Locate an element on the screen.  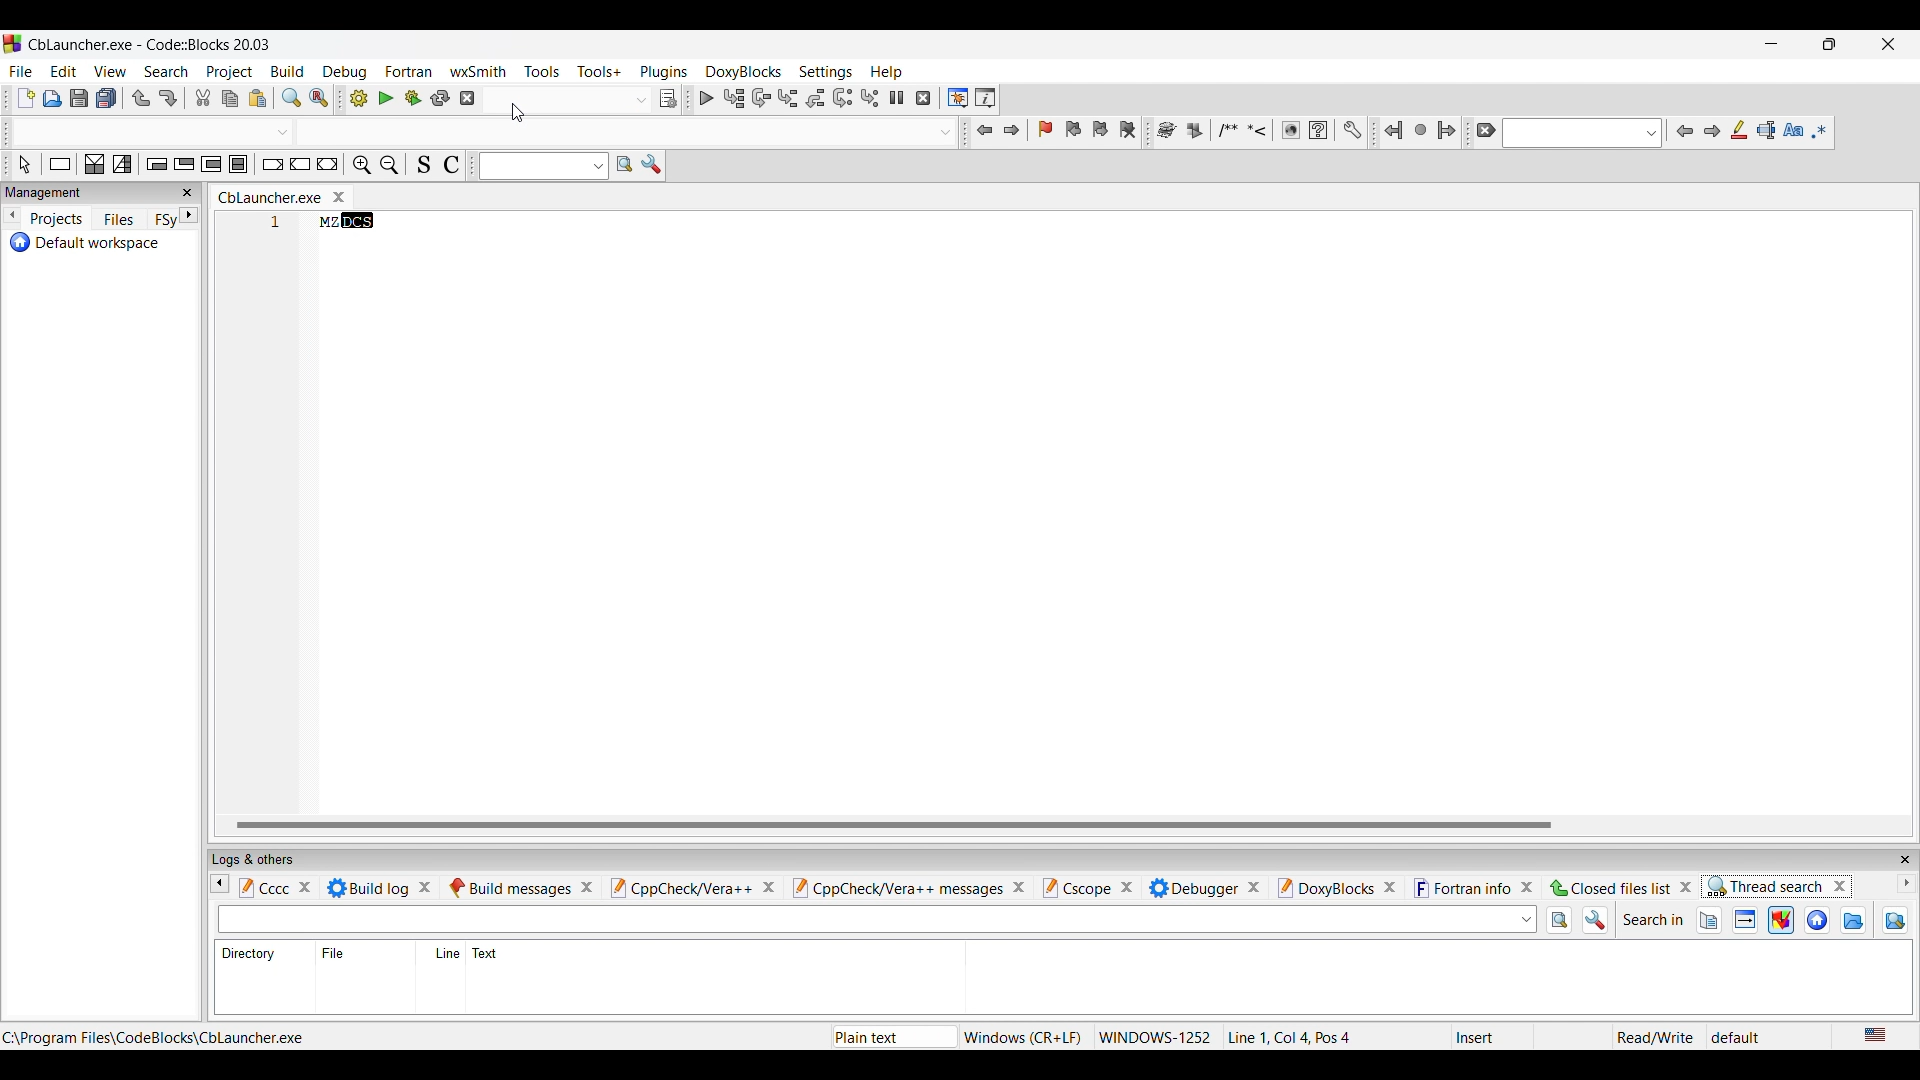
Build log is located at coordinates (370, 888).